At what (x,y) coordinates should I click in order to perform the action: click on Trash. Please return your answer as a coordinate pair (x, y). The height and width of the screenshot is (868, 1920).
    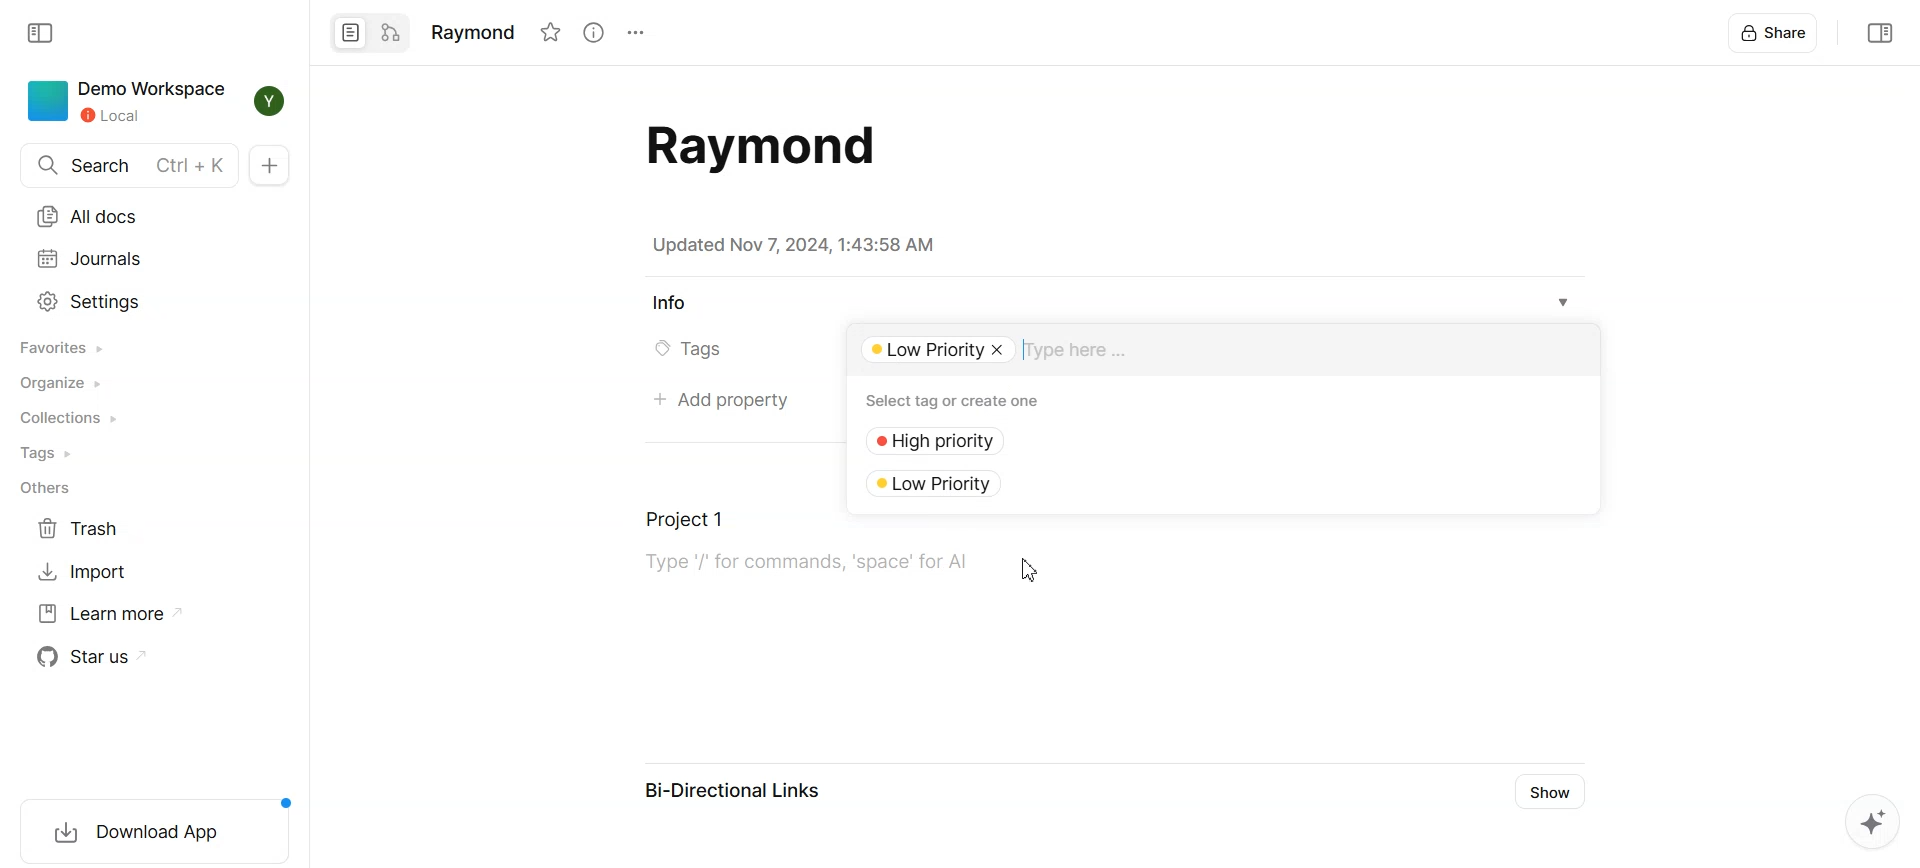
    Looking at the image, I should click on (83, 529).